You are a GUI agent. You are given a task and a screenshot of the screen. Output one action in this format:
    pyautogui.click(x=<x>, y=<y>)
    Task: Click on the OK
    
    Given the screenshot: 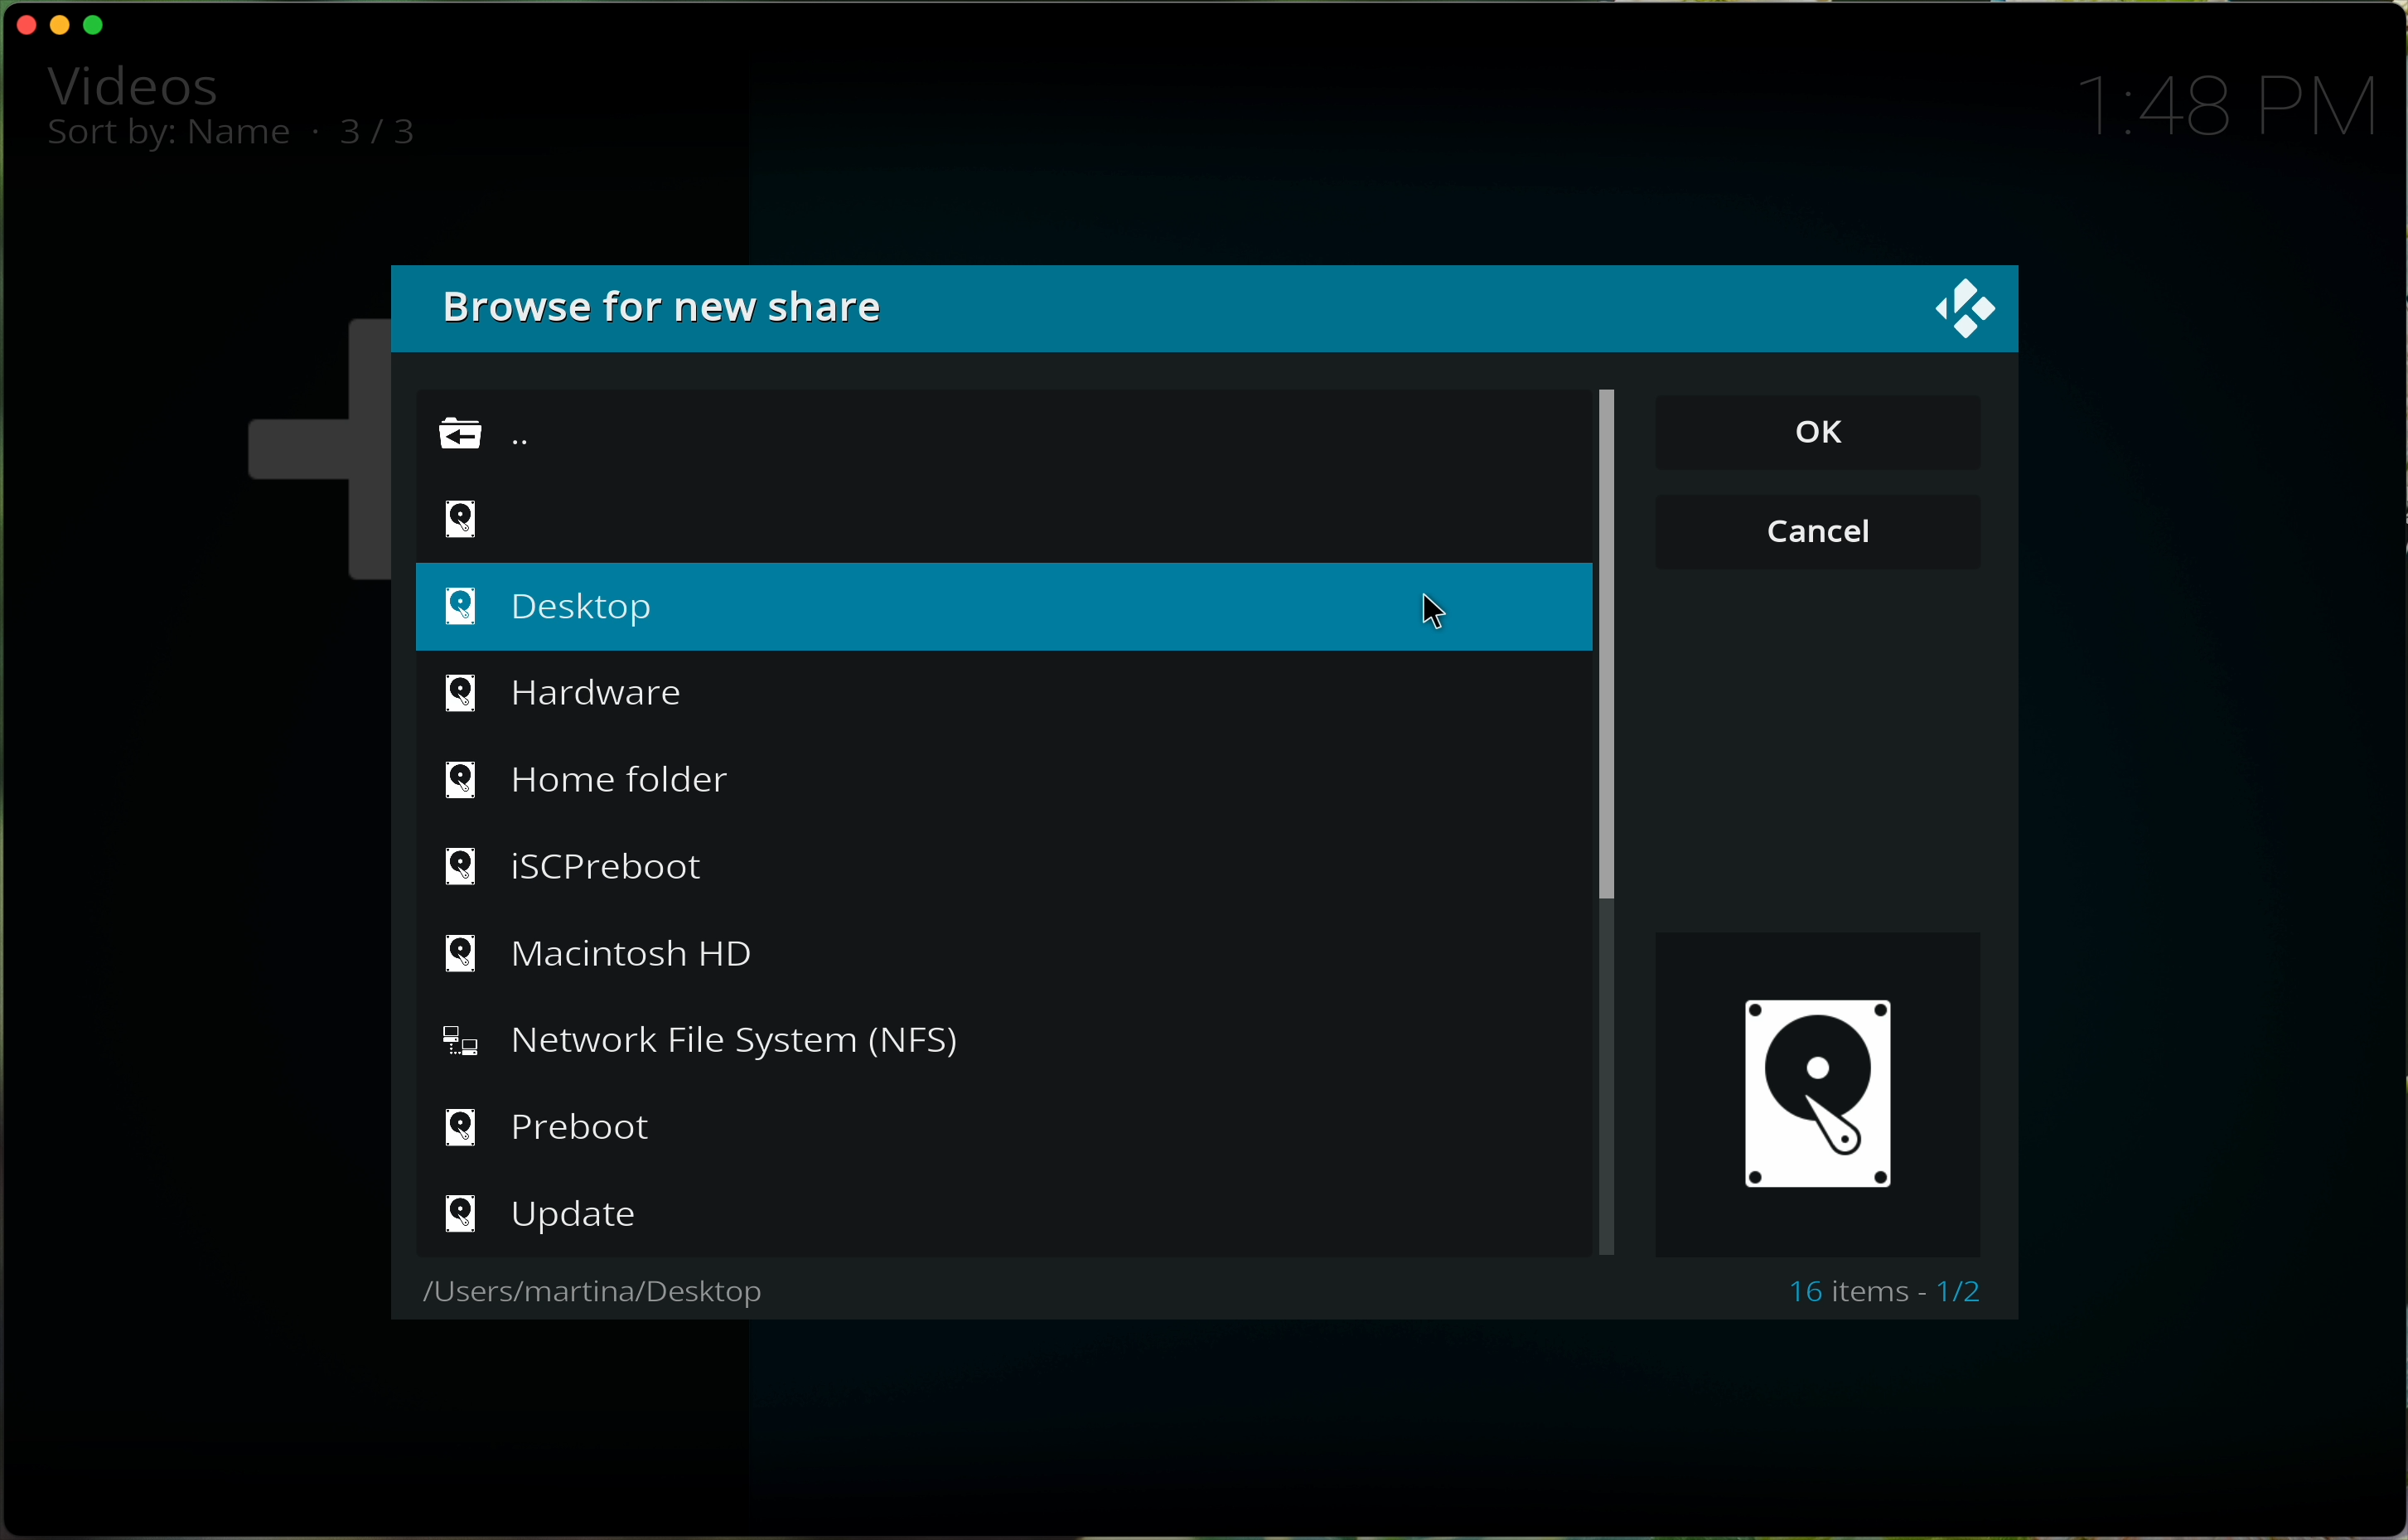 What is the action you would take?
    pyautogui.click(x=1822, y=433)
    